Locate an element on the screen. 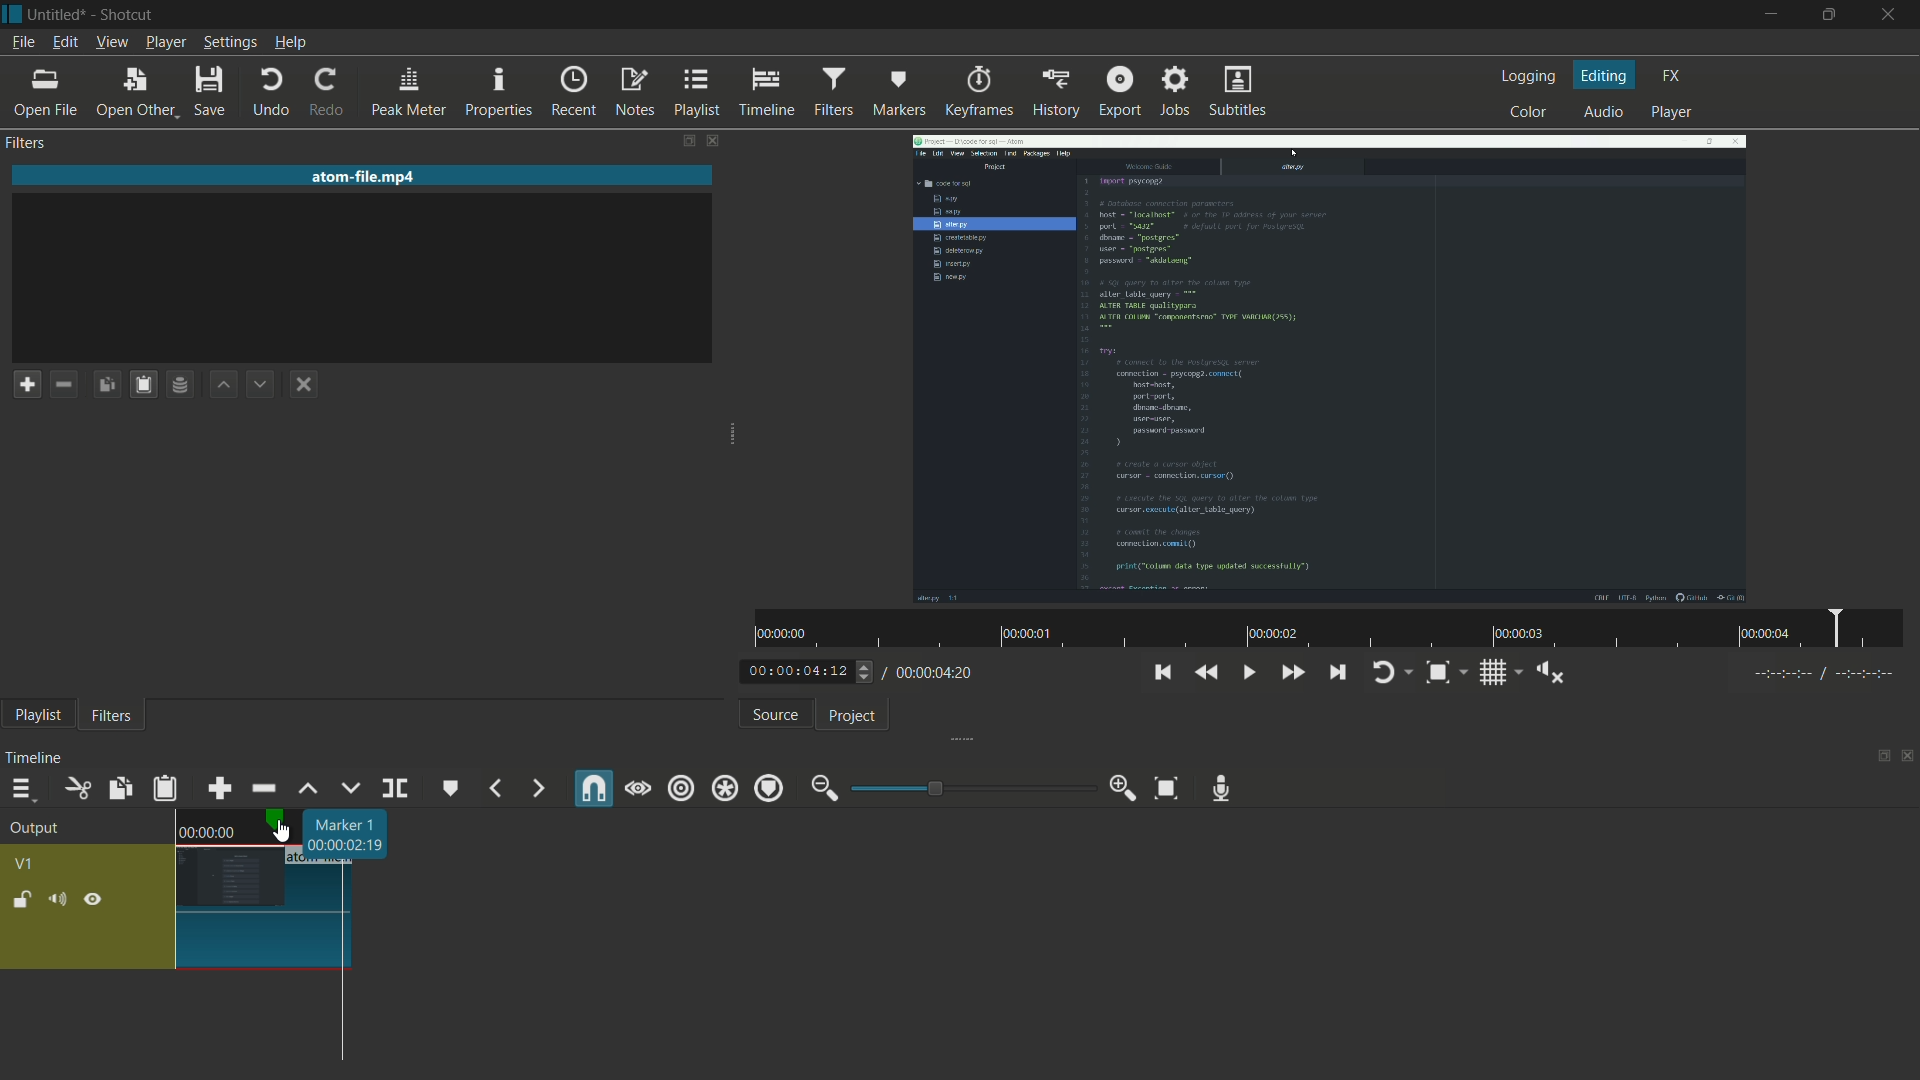 Image resolution: width=1920 pixels, height=1080 pixels. copy checked filters is located at coordinates (106, 386).